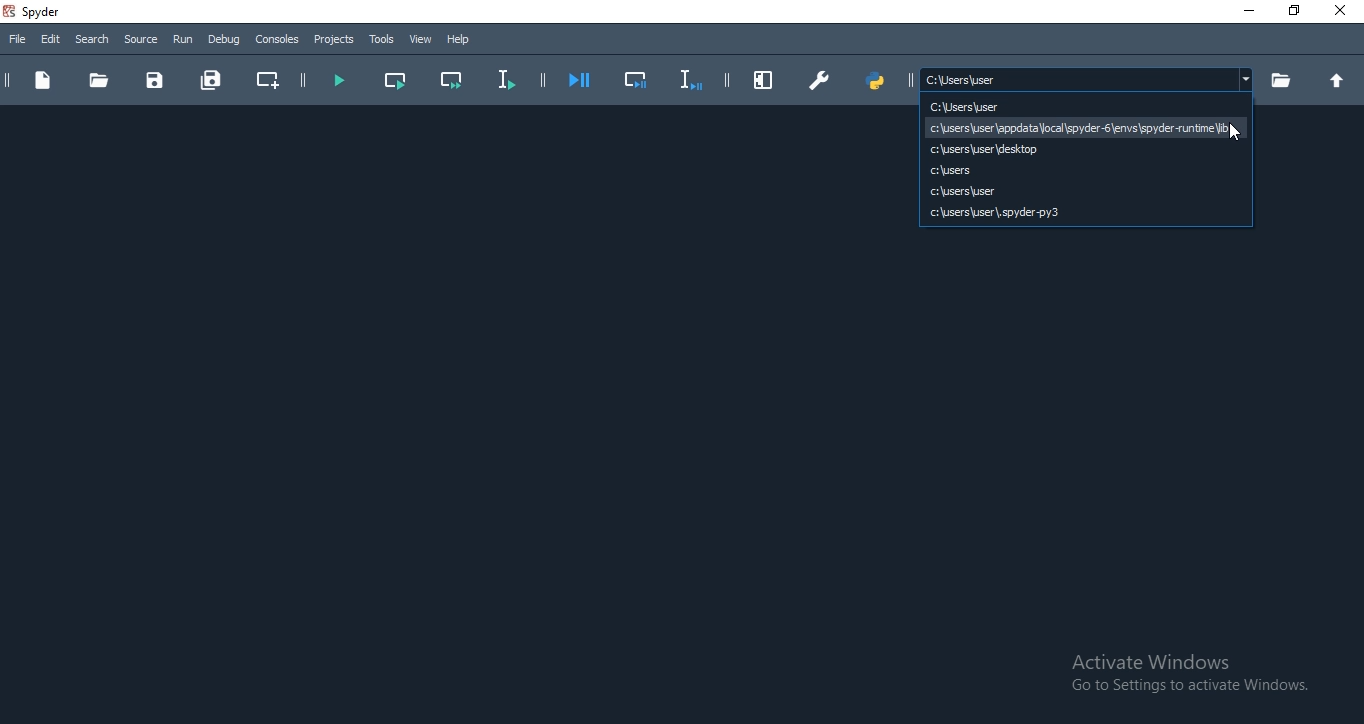 The height and width of the screenshot is (724, 1364). What do you see at coordinates (37, 12) in the screenshot?
I see `spyder Desktop Icon` at bounding box center [37, 12].